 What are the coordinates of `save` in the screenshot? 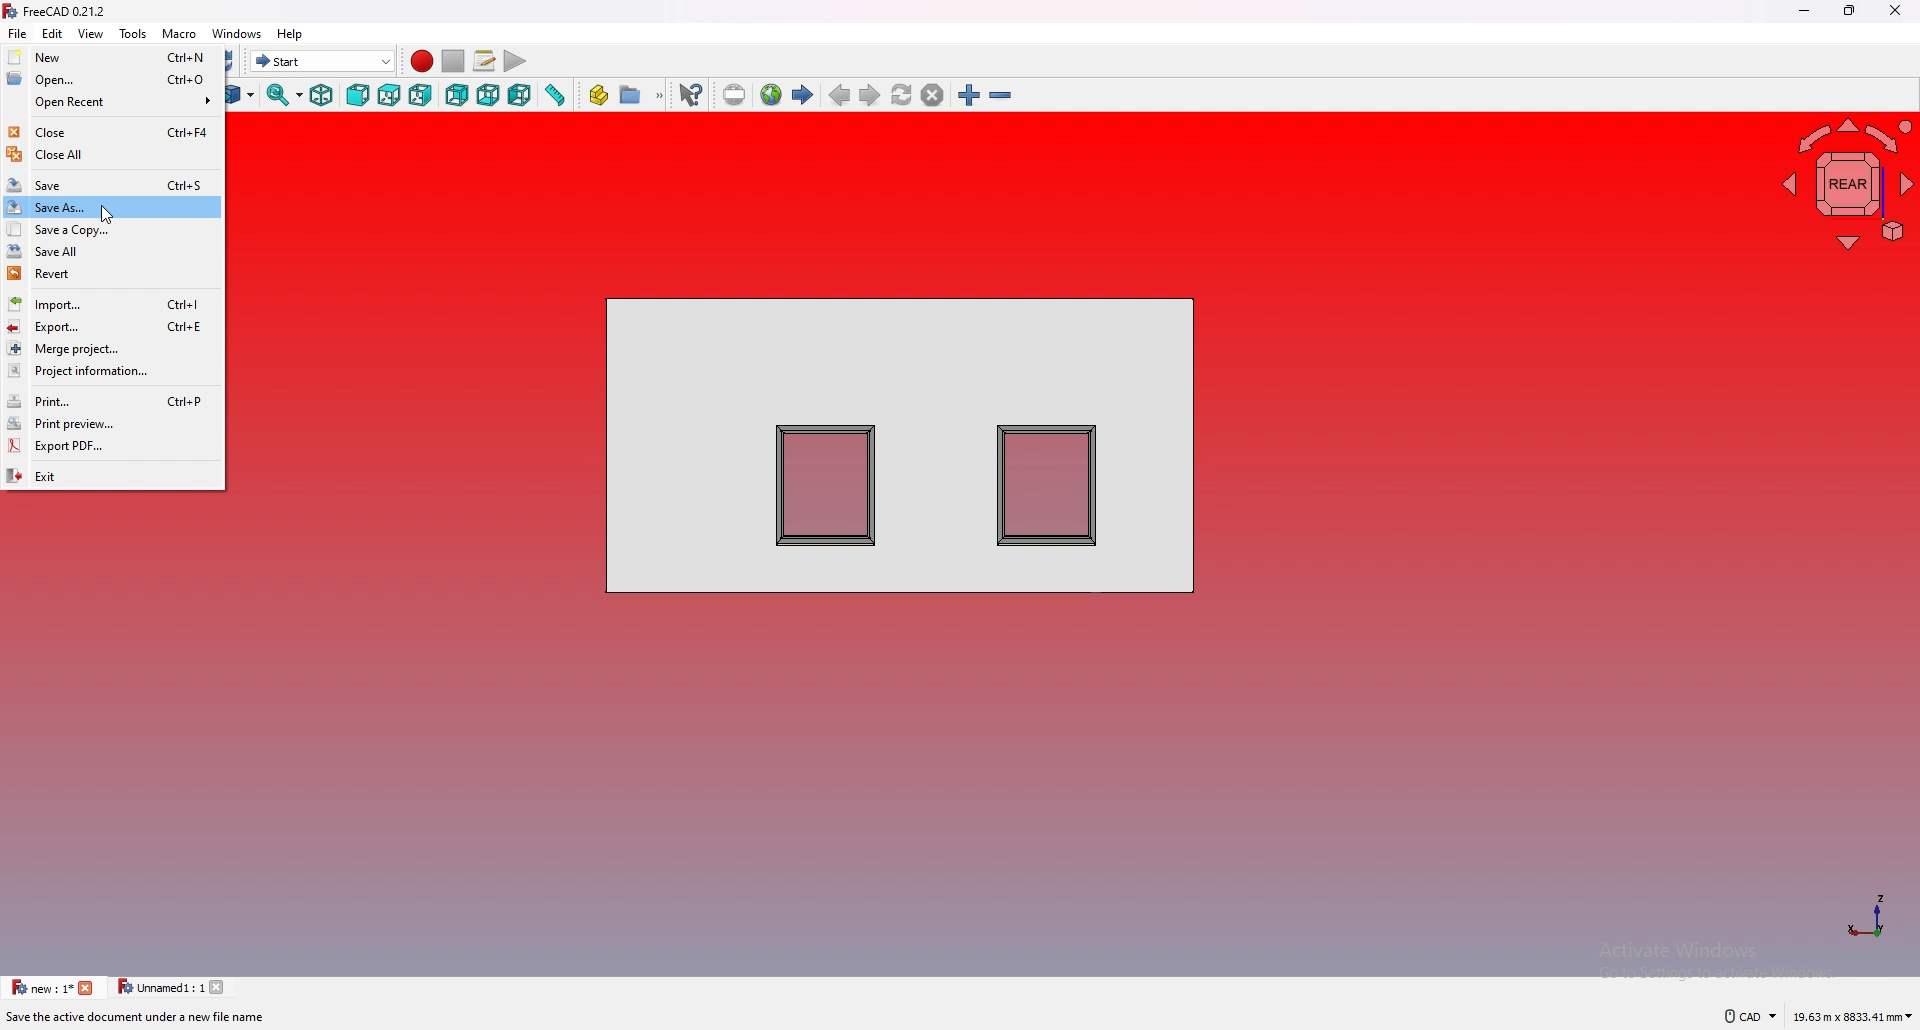 It's located at (112, 185).